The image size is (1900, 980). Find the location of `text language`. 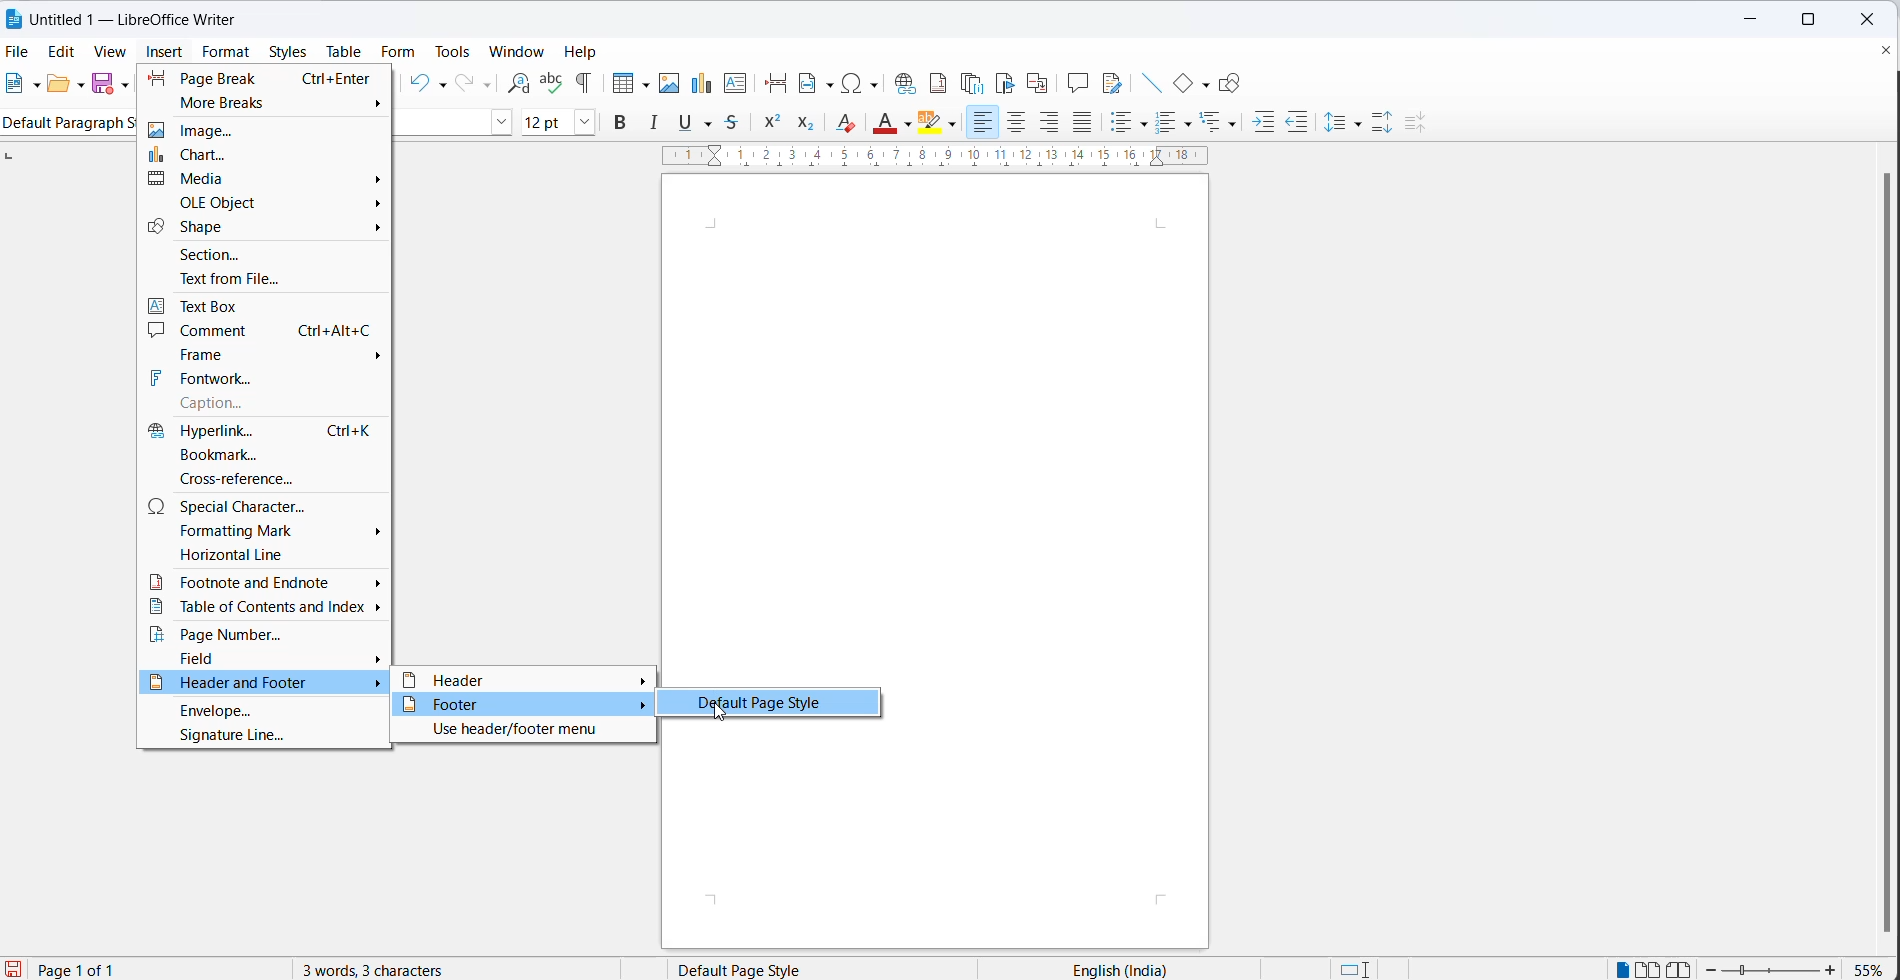

text language is located at coordinates (1144, 967).